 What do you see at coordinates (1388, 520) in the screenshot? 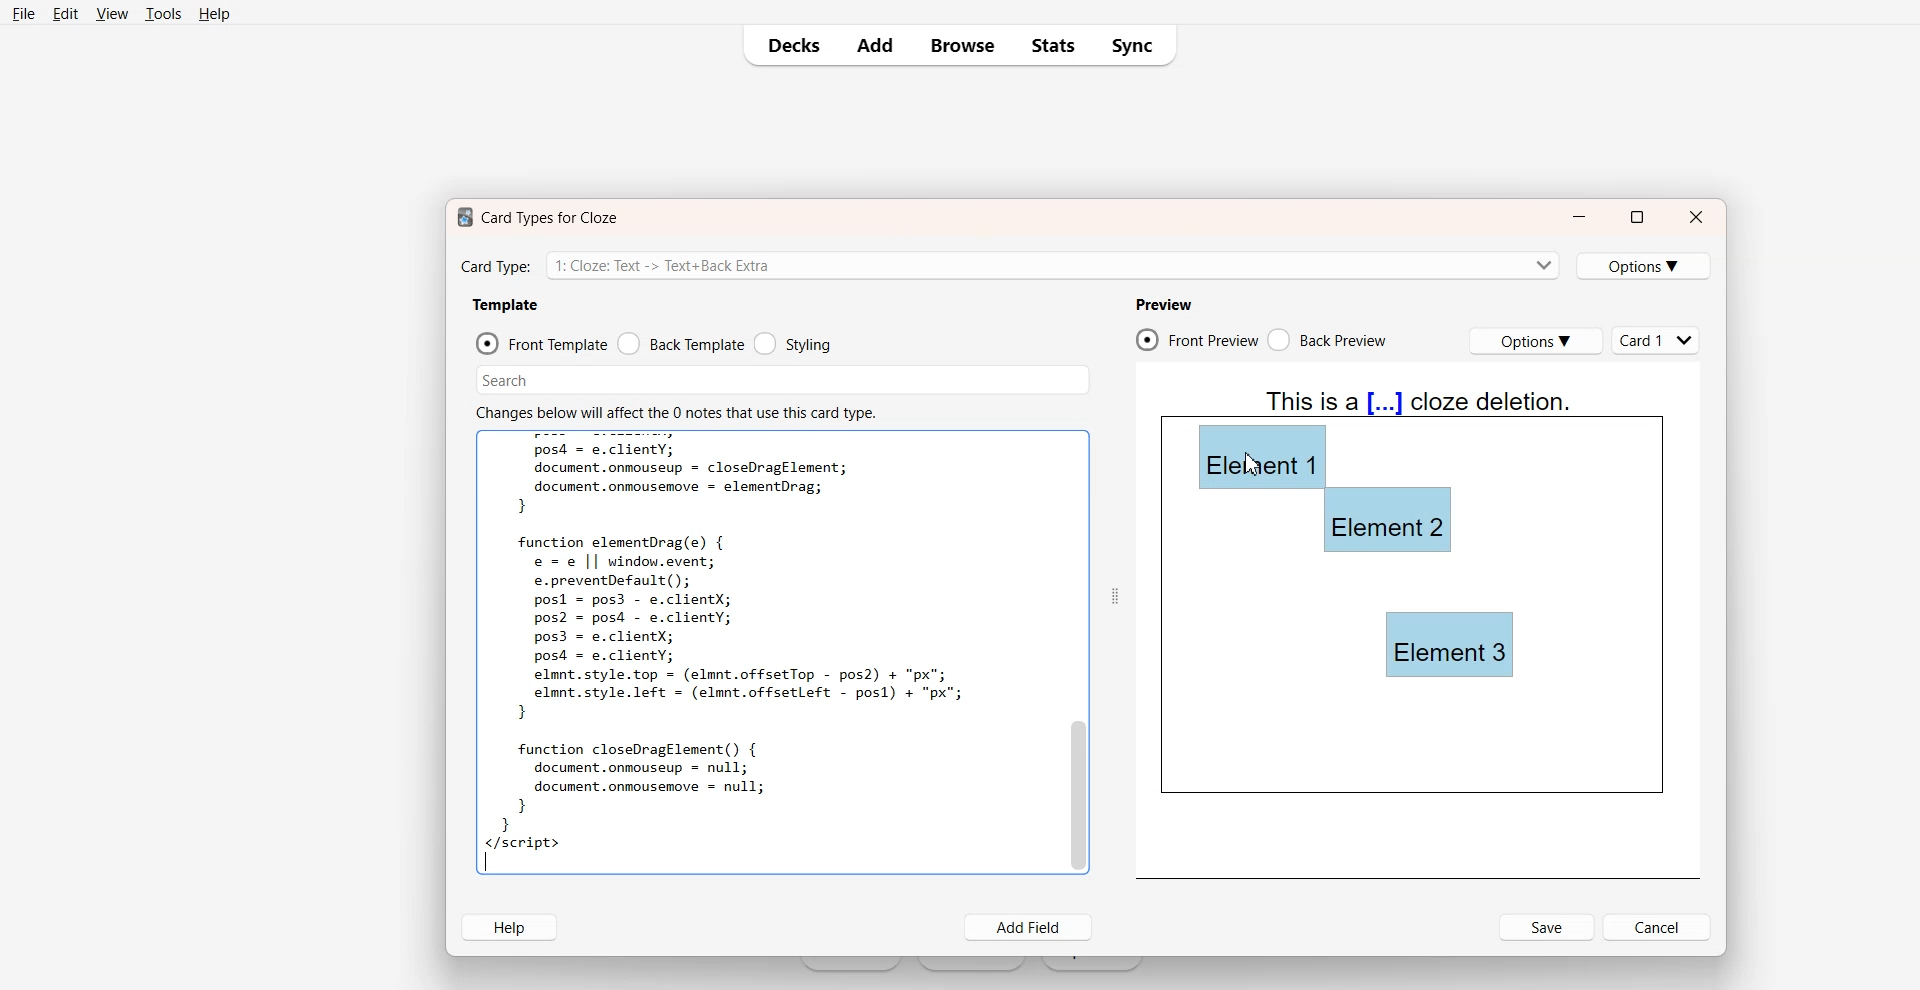
I see `Element 2` at bounding box center [1388, 520].